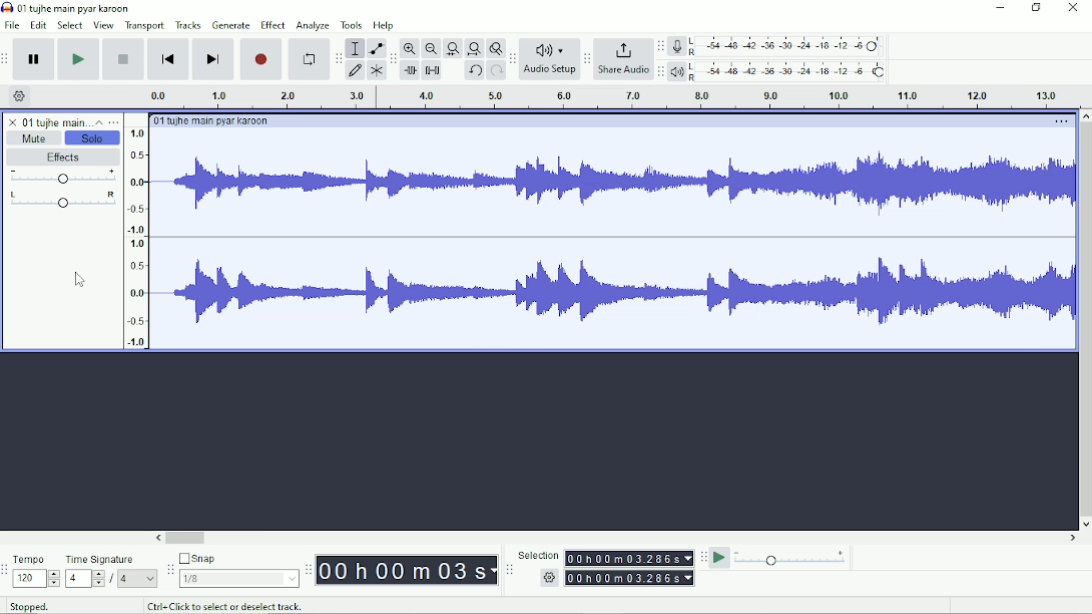  What do you see at coordinates (123, 59) in the screenshot?
I see `Stop` at bounding box center [123, 59].